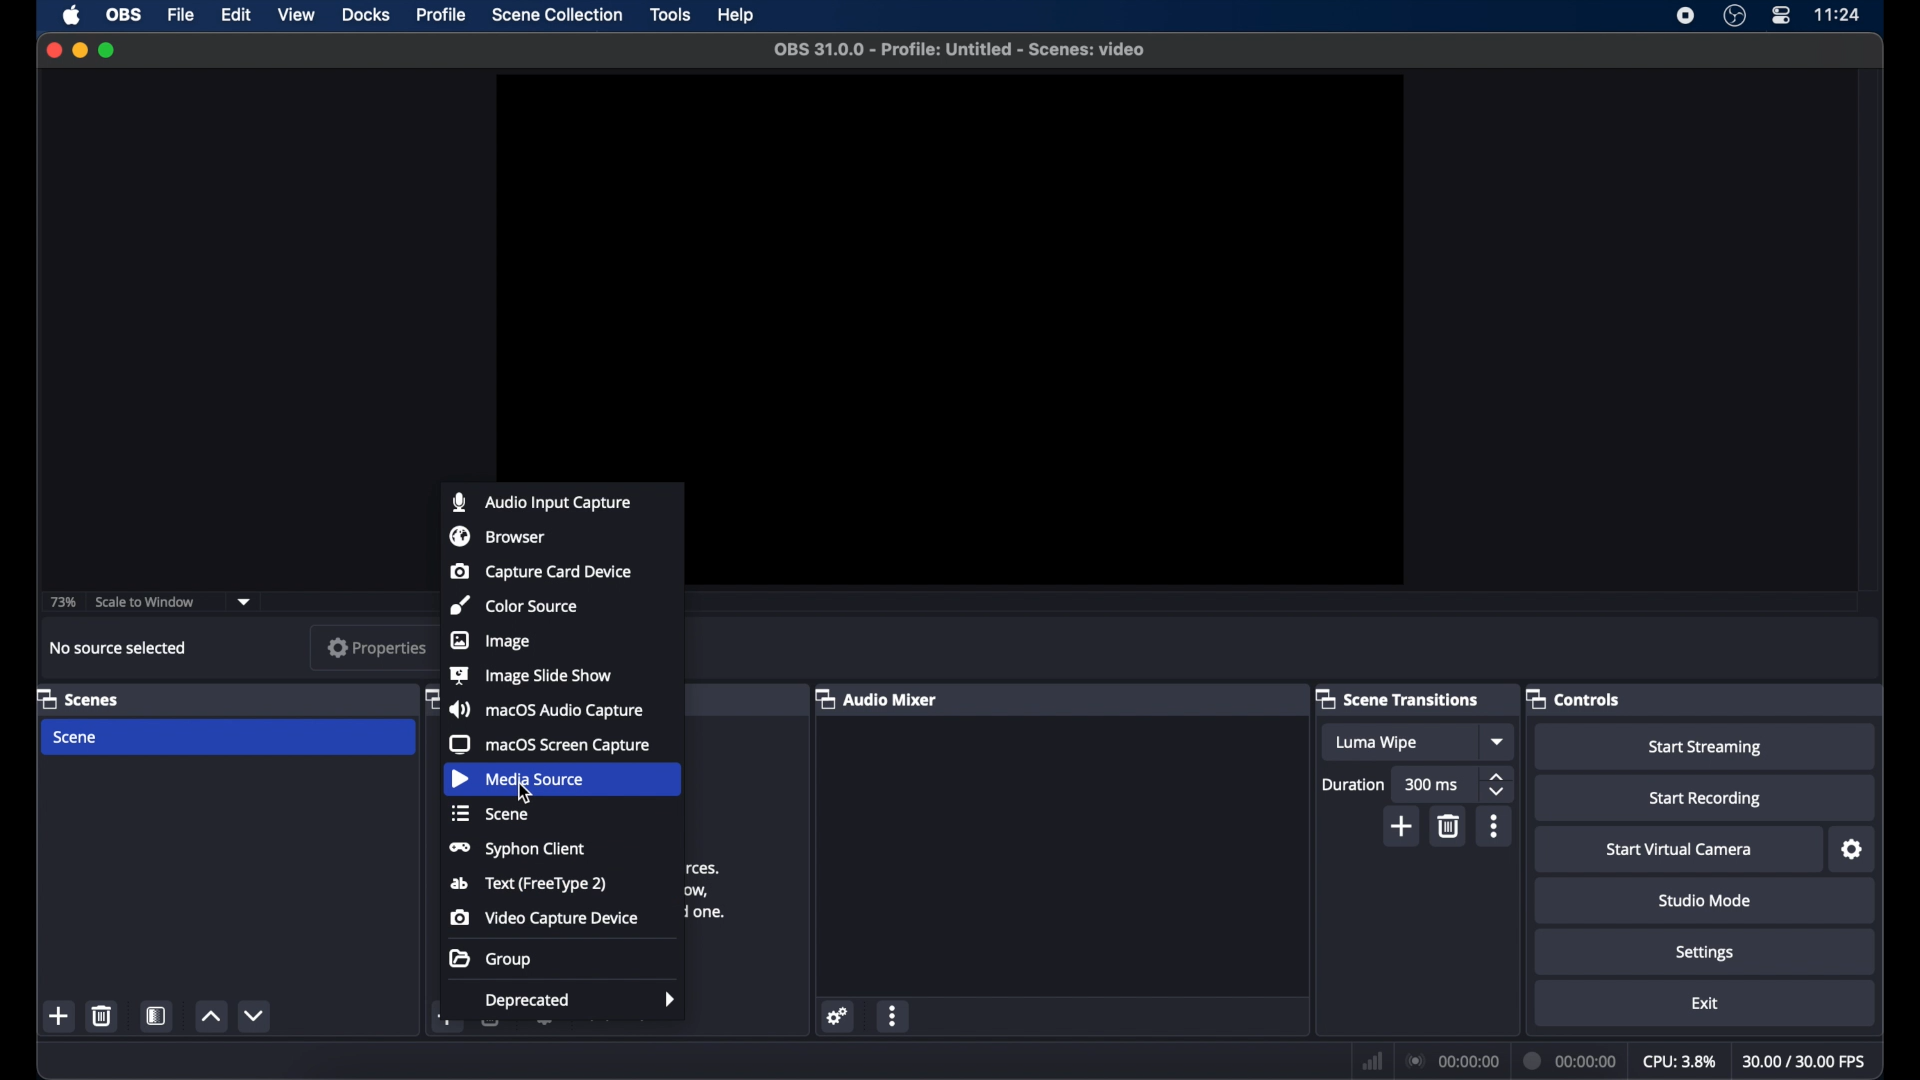 The width and height of the screenshot is (1920, 1080). Describe the element at coordinates (876, 698) in the screenshot. I see `audio mixer` at that location.